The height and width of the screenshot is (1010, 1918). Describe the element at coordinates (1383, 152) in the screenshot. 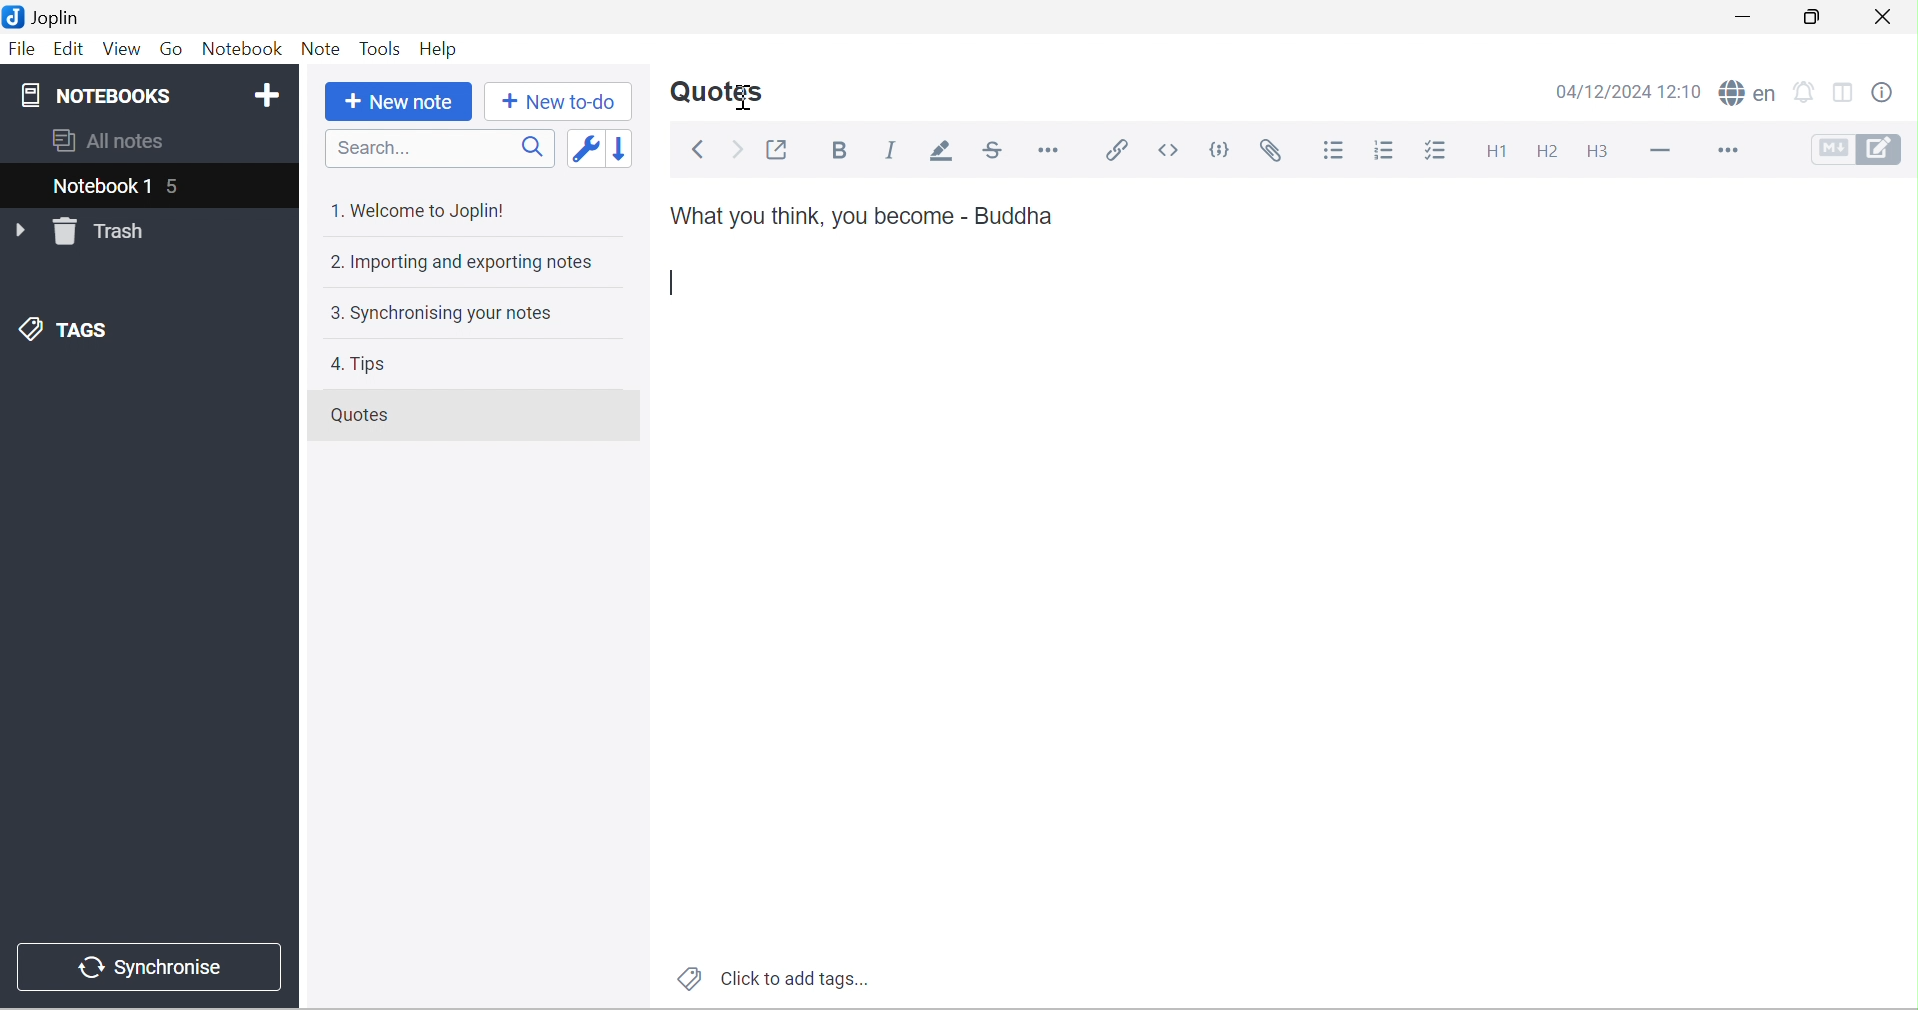

I see `Numbered list` at that location.